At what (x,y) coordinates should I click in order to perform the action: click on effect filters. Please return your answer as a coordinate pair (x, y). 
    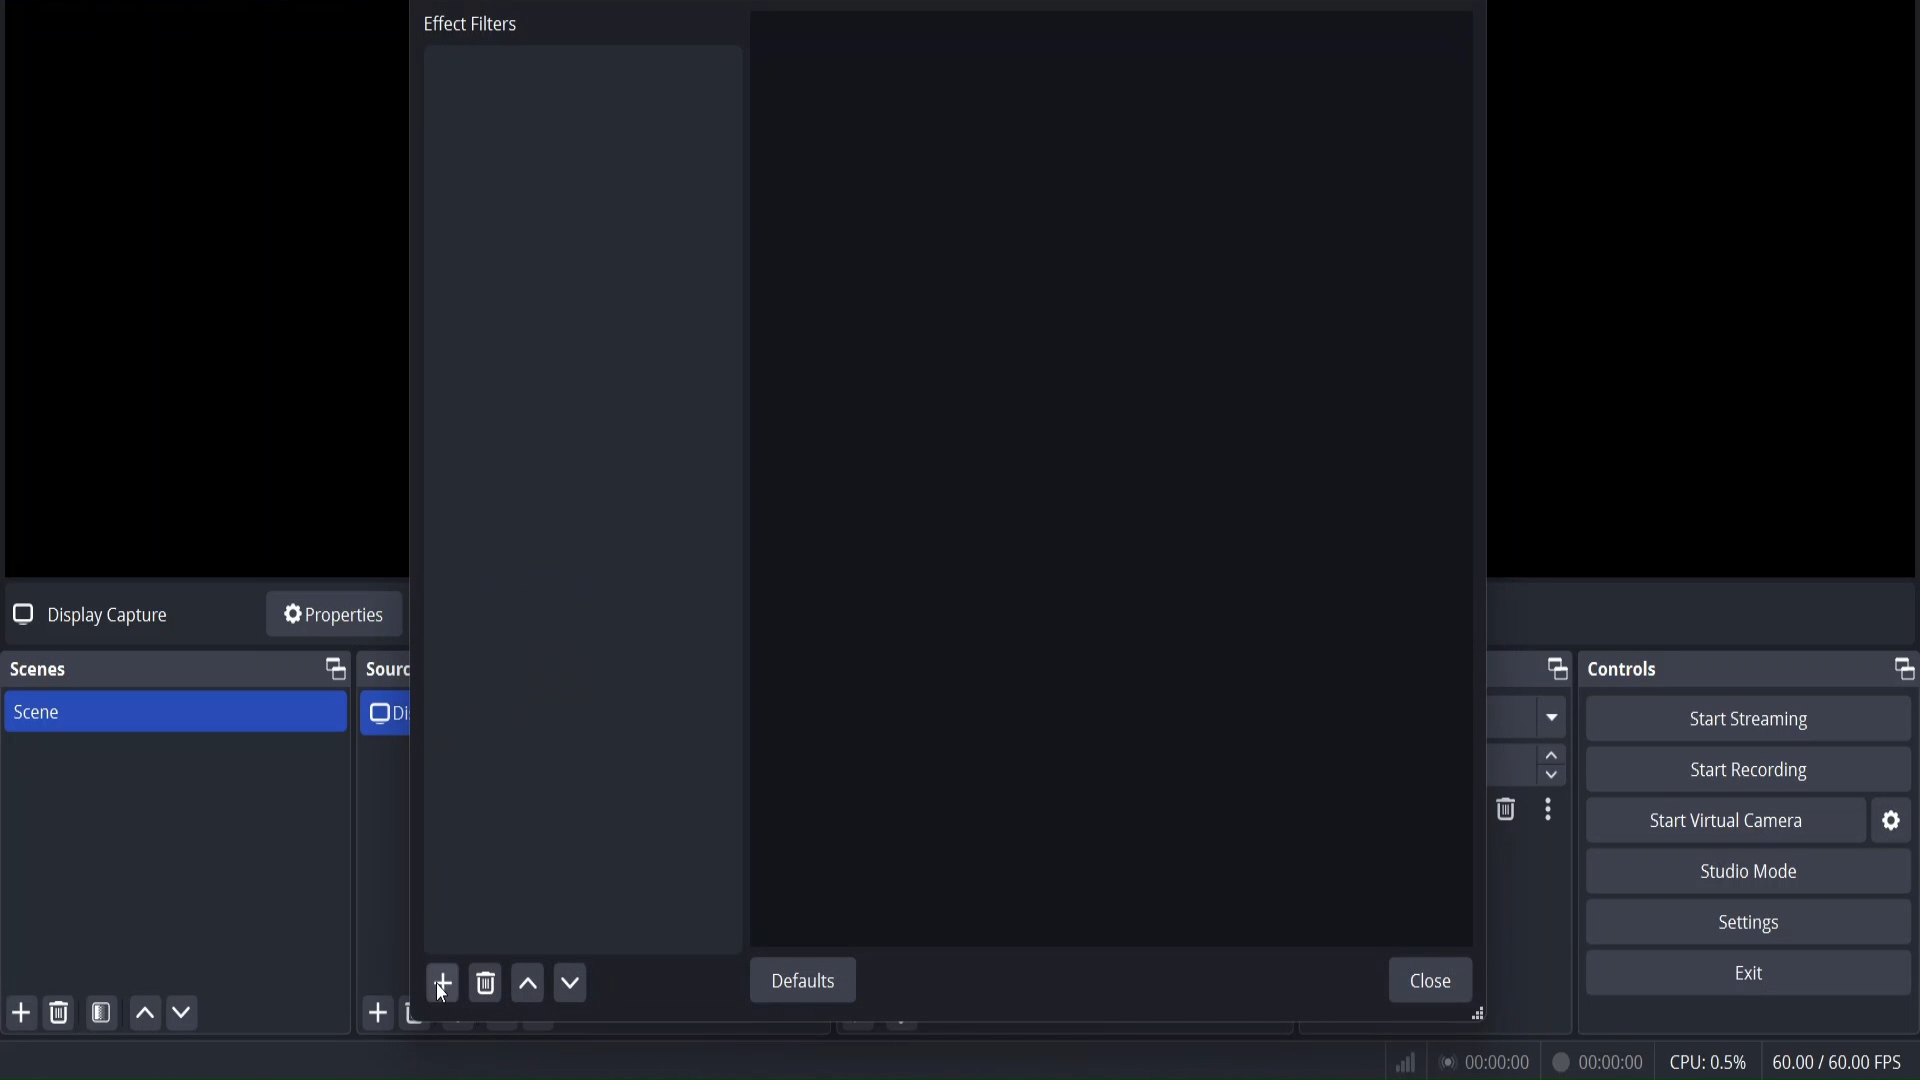
    Looking at the image, I should click on (472, 28).